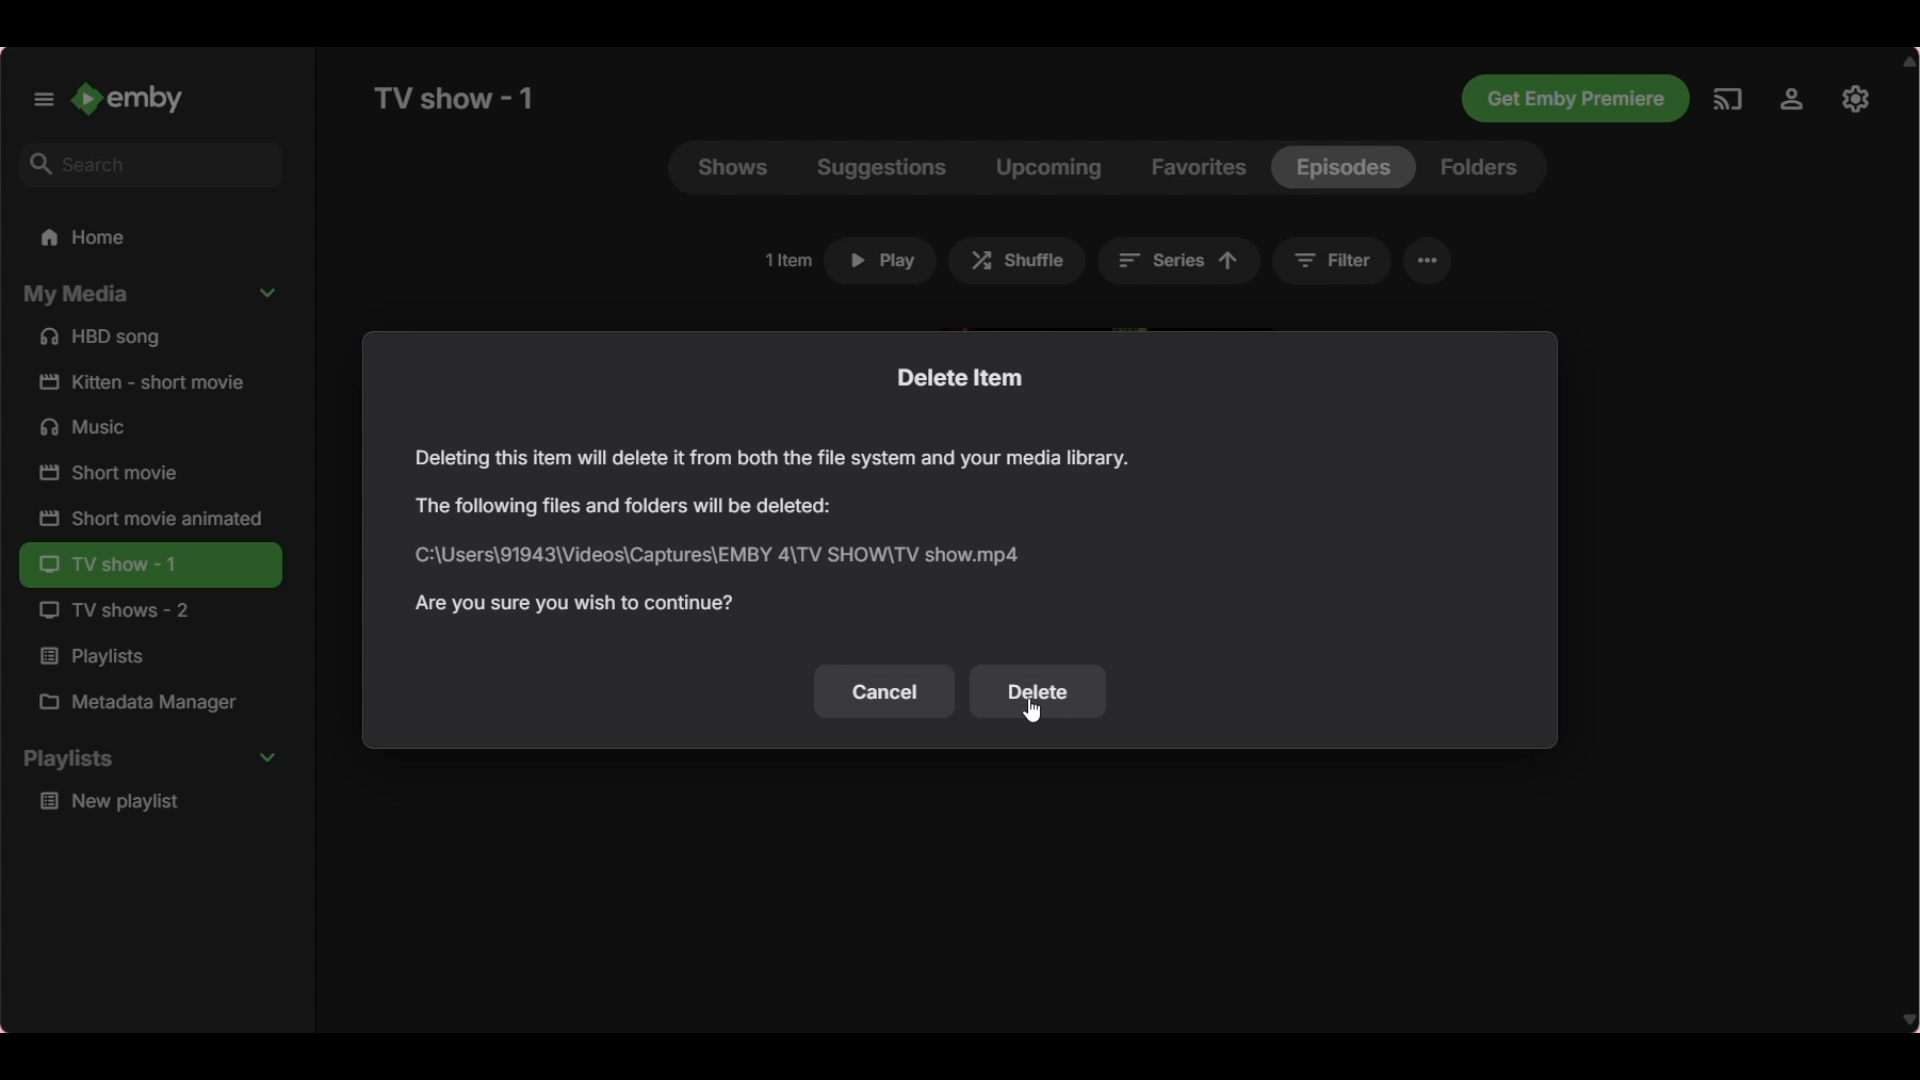 The image size is (1920, 1080). I want to click on Shuffle episodes, so click(1018, 261).